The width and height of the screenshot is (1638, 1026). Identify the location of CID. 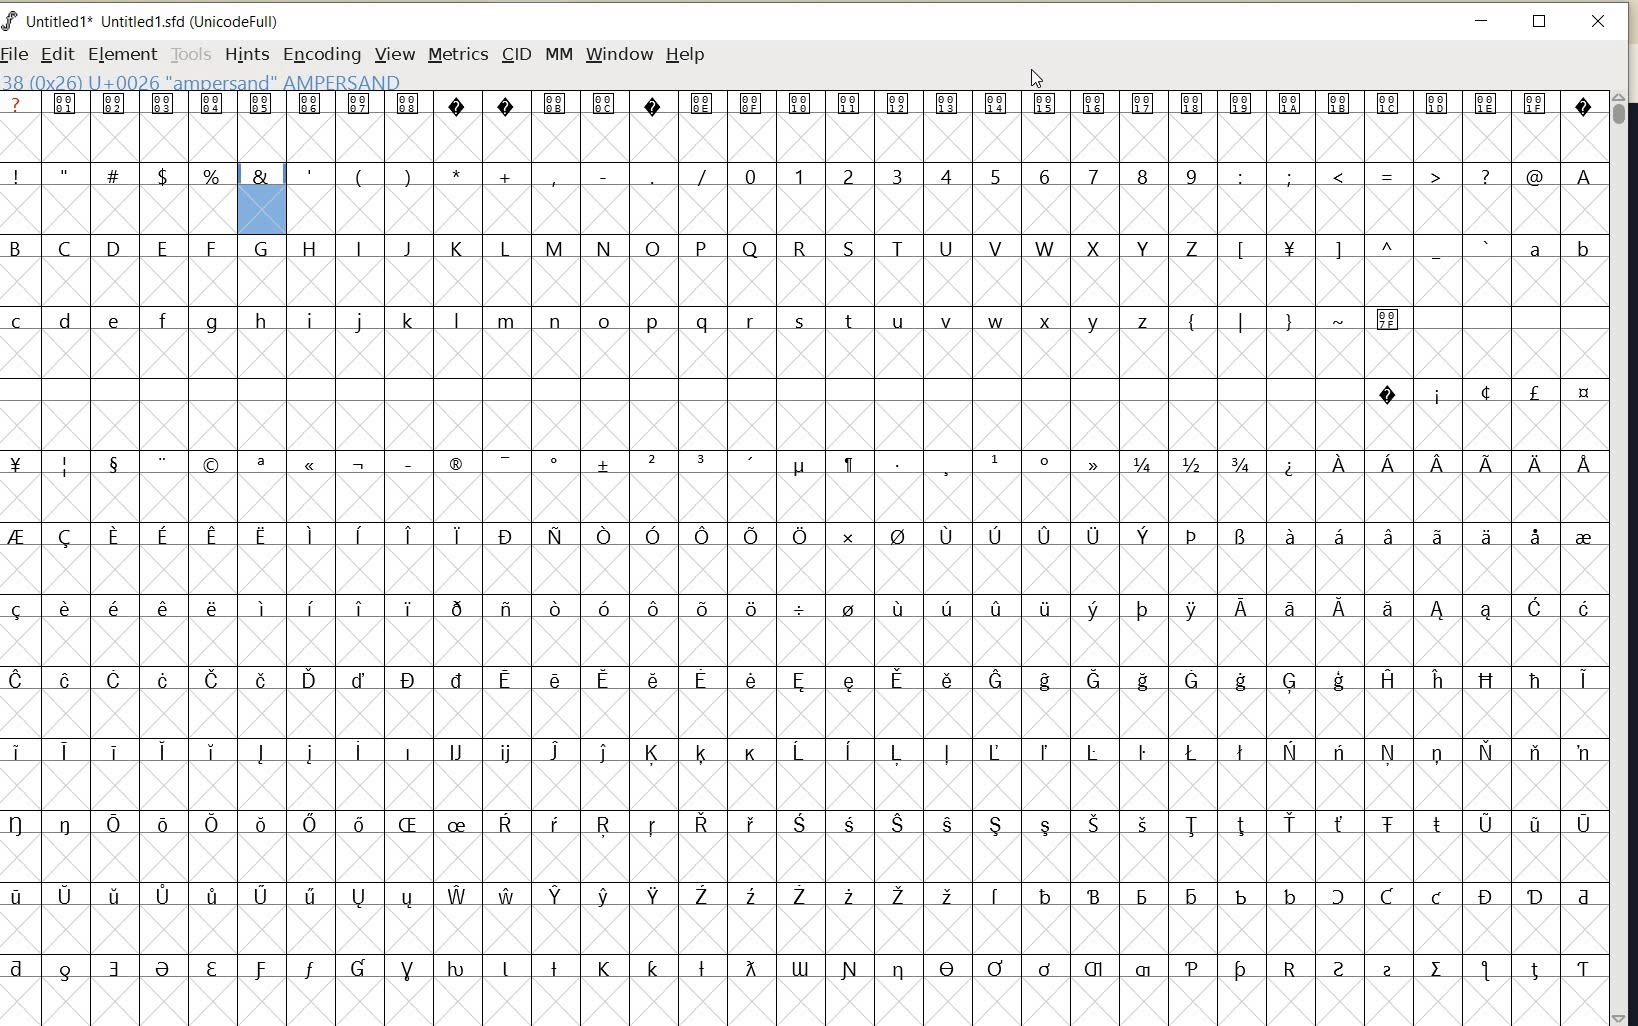
(514, 53).